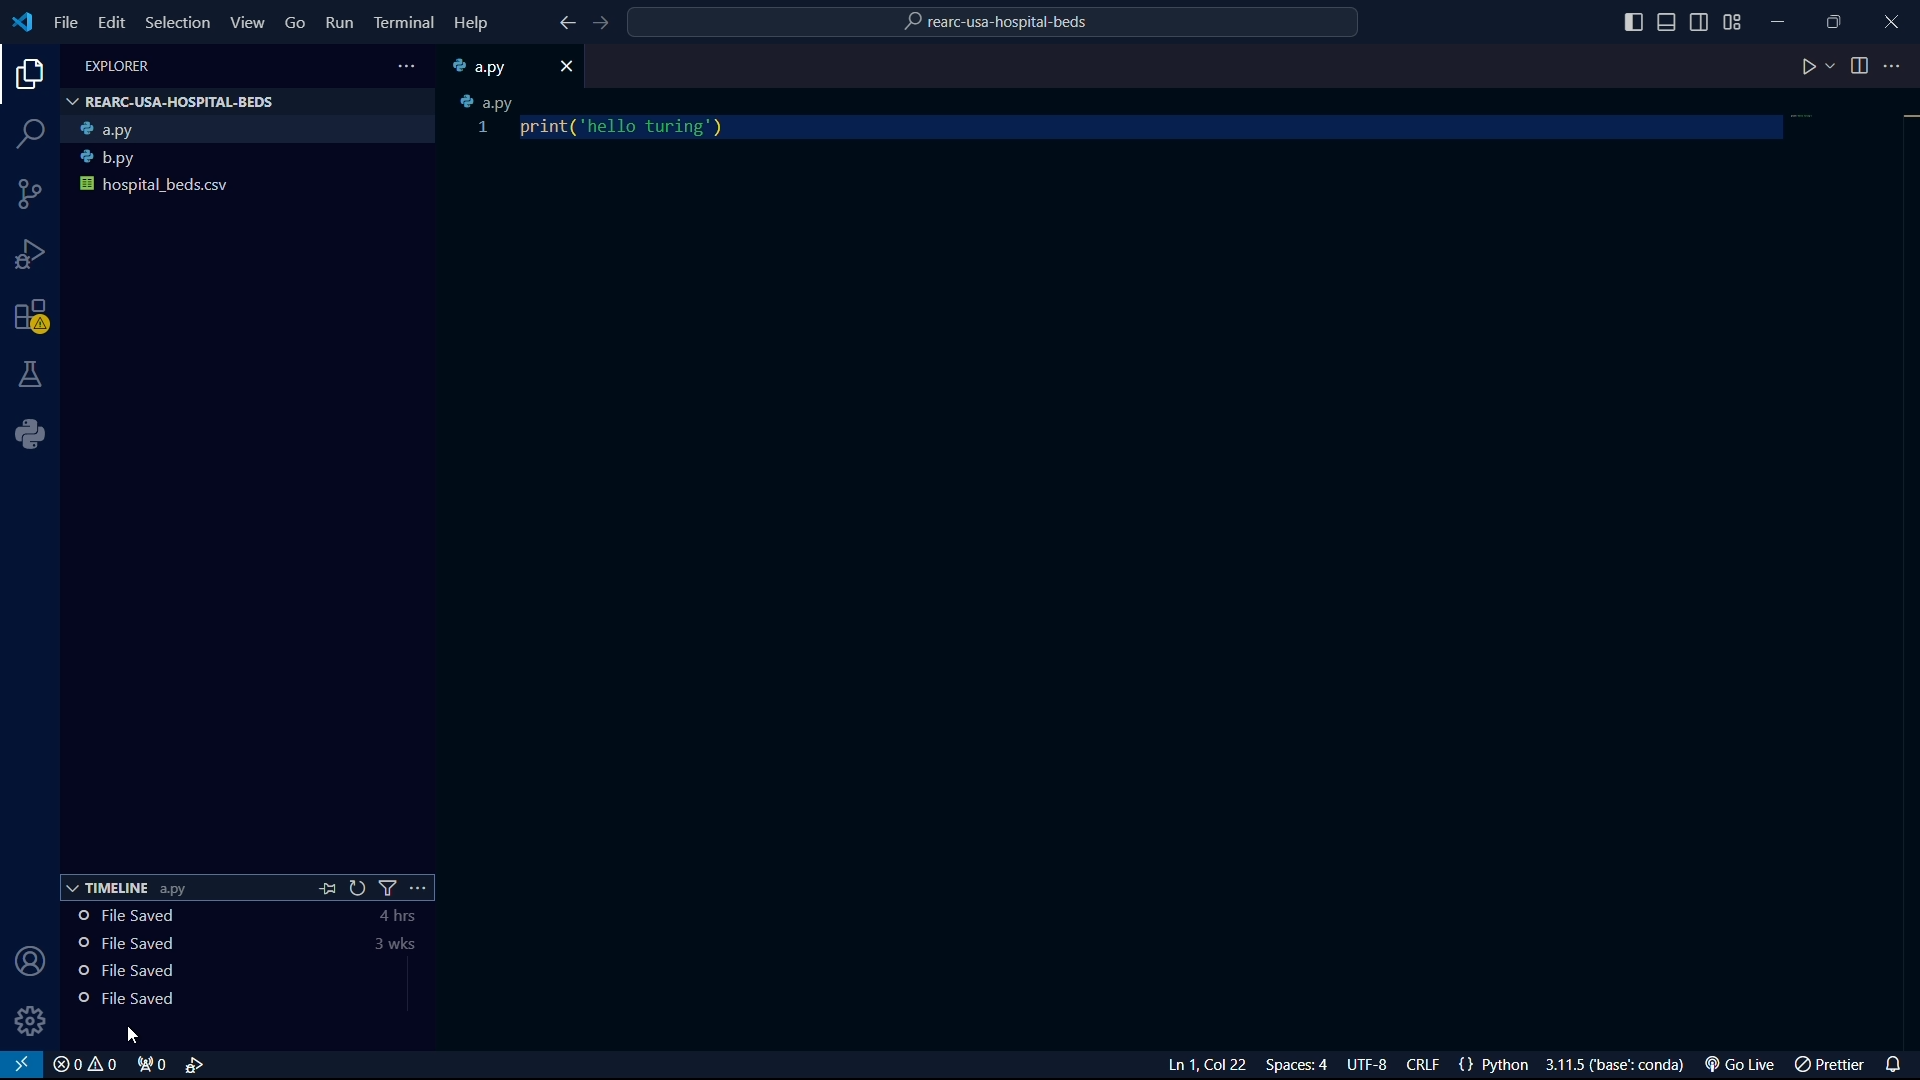 This screenshot has width=1920, height=1080. What do you see at coordinates (24, 1065) in the screenshot?
I see `view in remote window` at bounding box center [24, 1065].